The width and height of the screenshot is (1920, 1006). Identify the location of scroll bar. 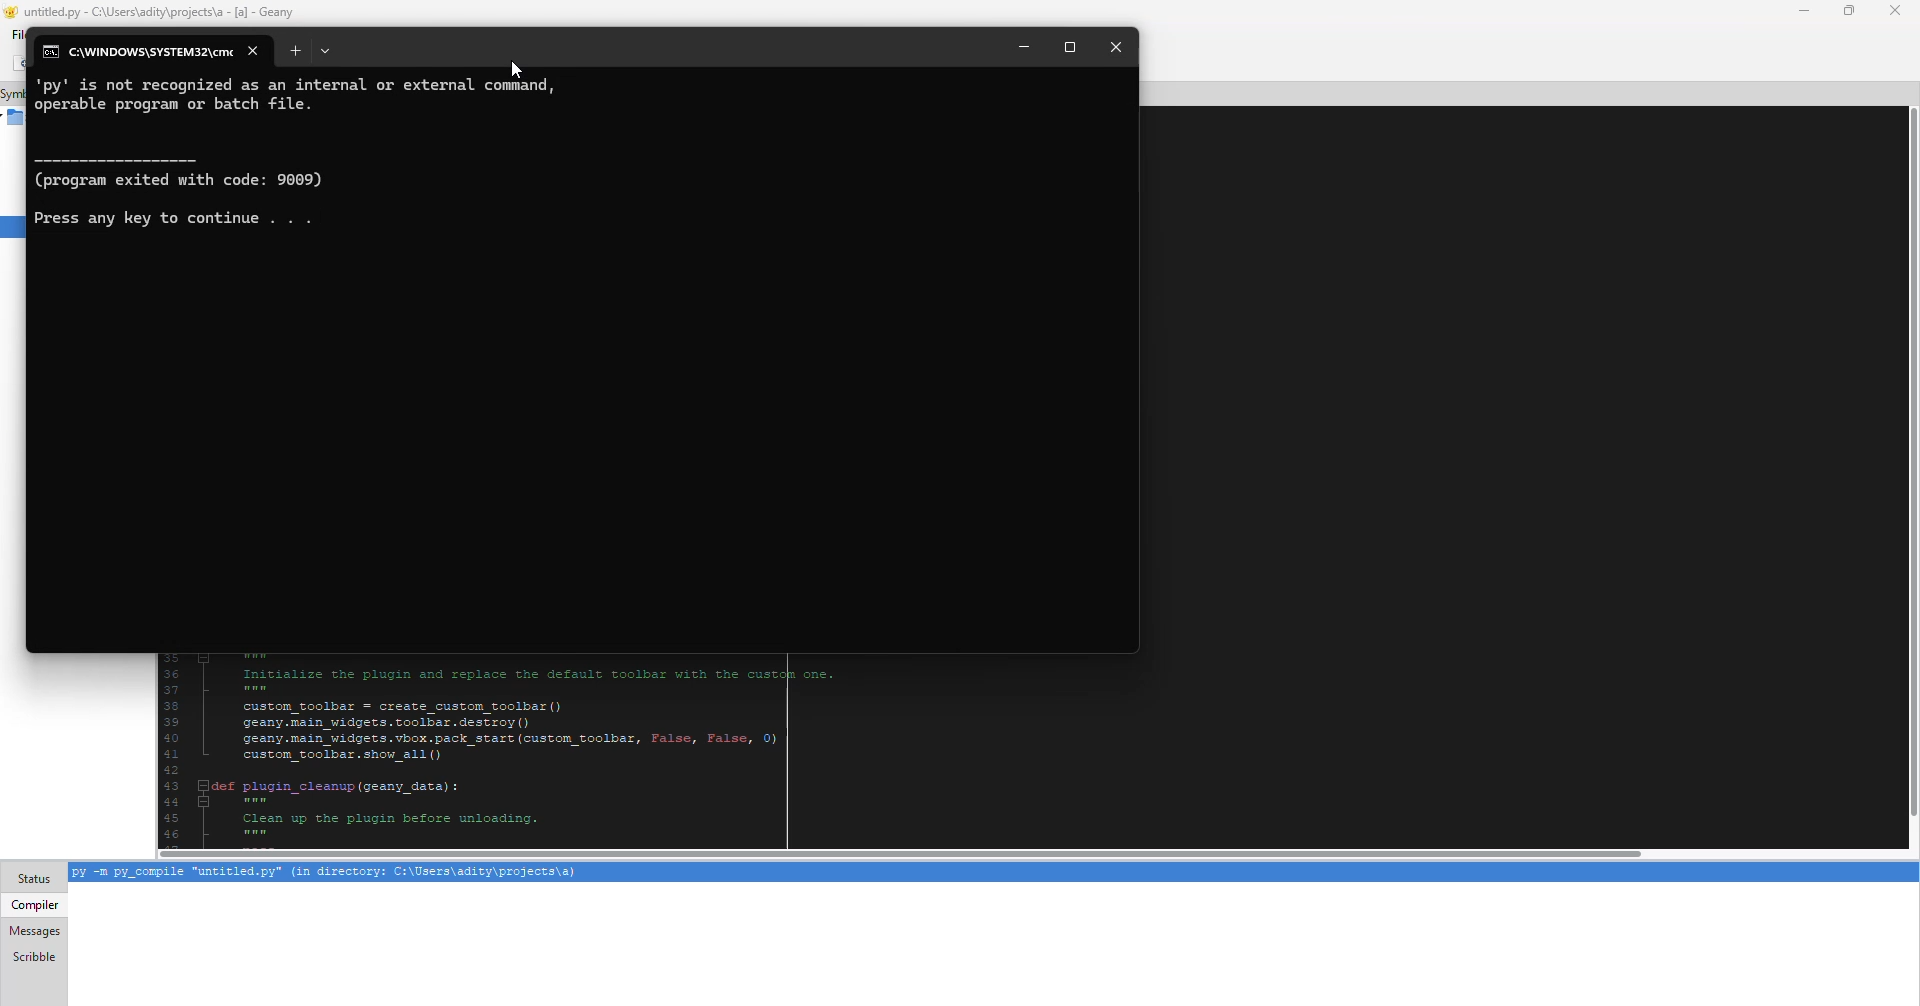
(892, 853).